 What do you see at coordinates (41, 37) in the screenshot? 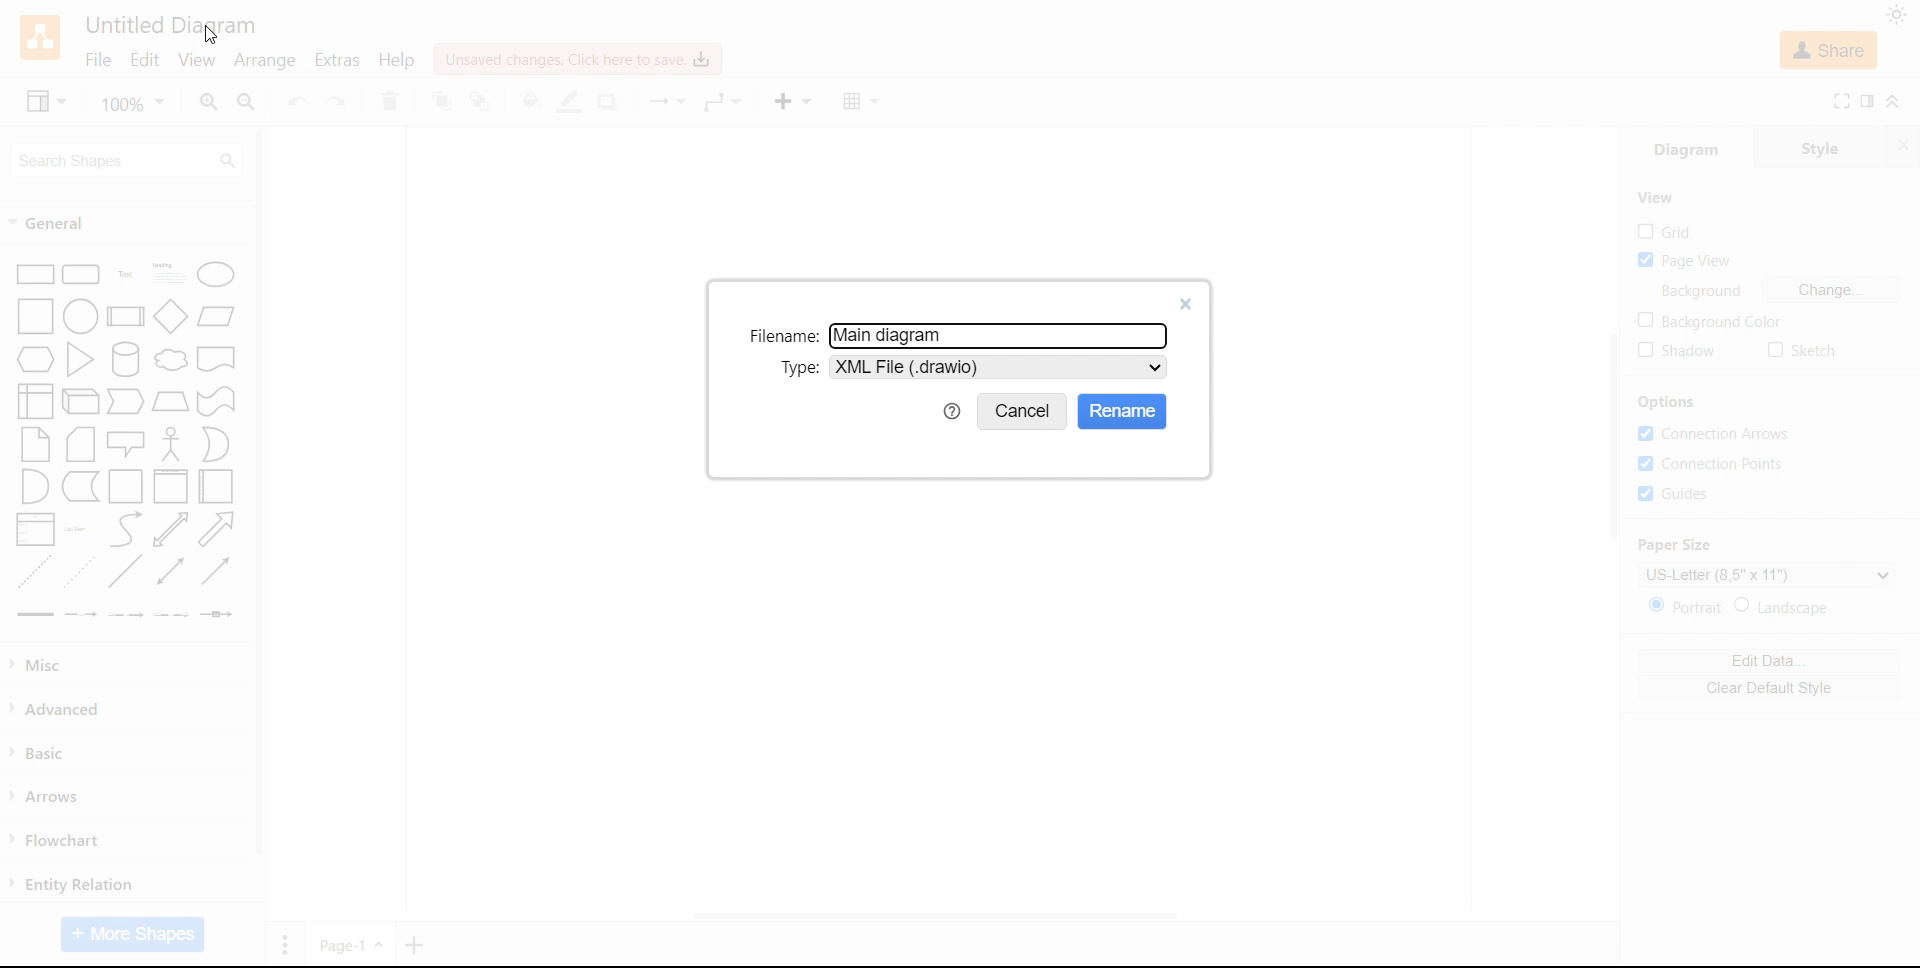
I see `Logo ` at bounding box center [41, 37].